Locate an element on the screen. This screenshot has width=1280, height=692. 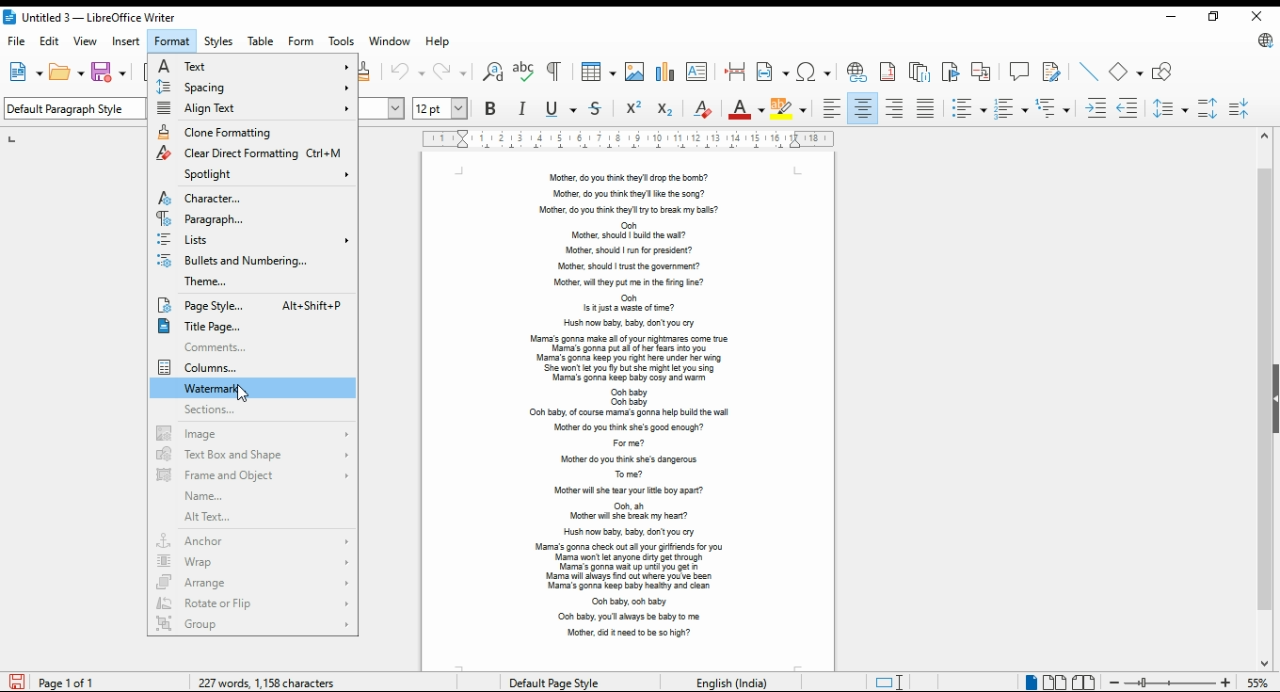
restore is located at coordinates (1211, 17).